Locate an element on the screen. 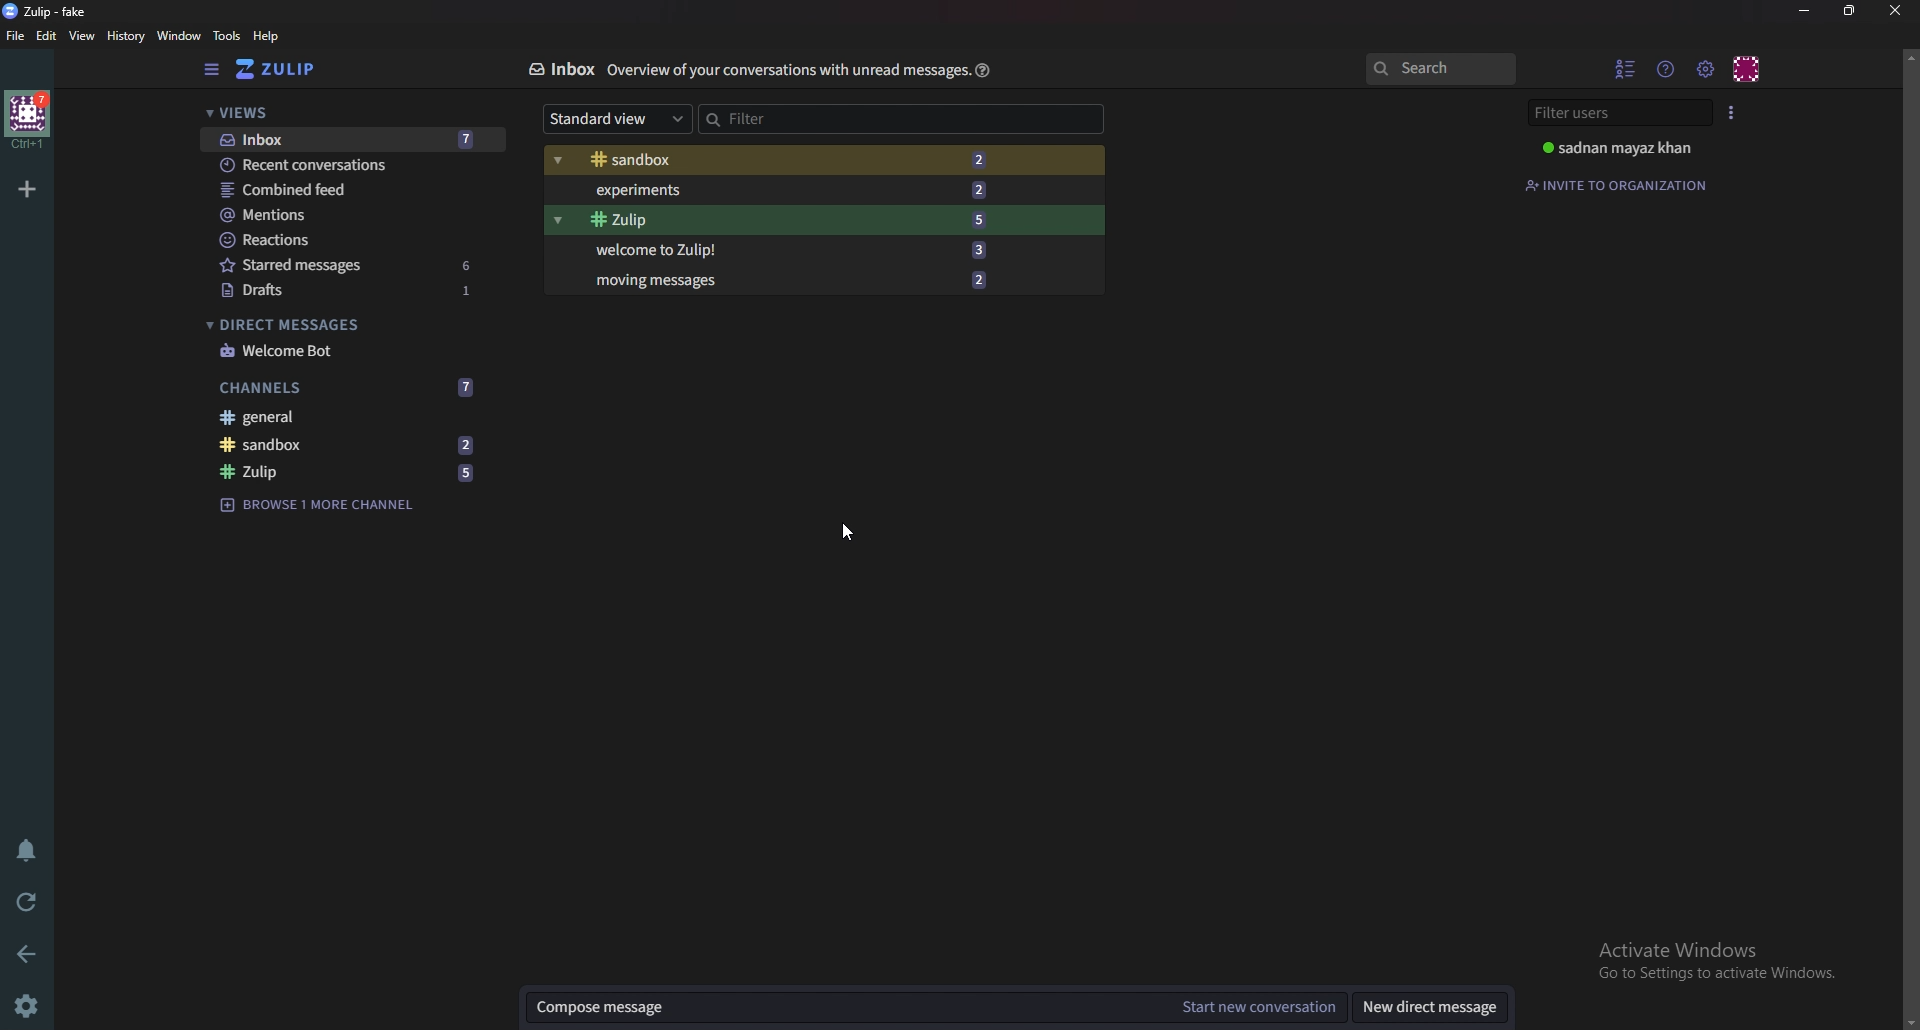  Channels is located at coordinates (306, 388).